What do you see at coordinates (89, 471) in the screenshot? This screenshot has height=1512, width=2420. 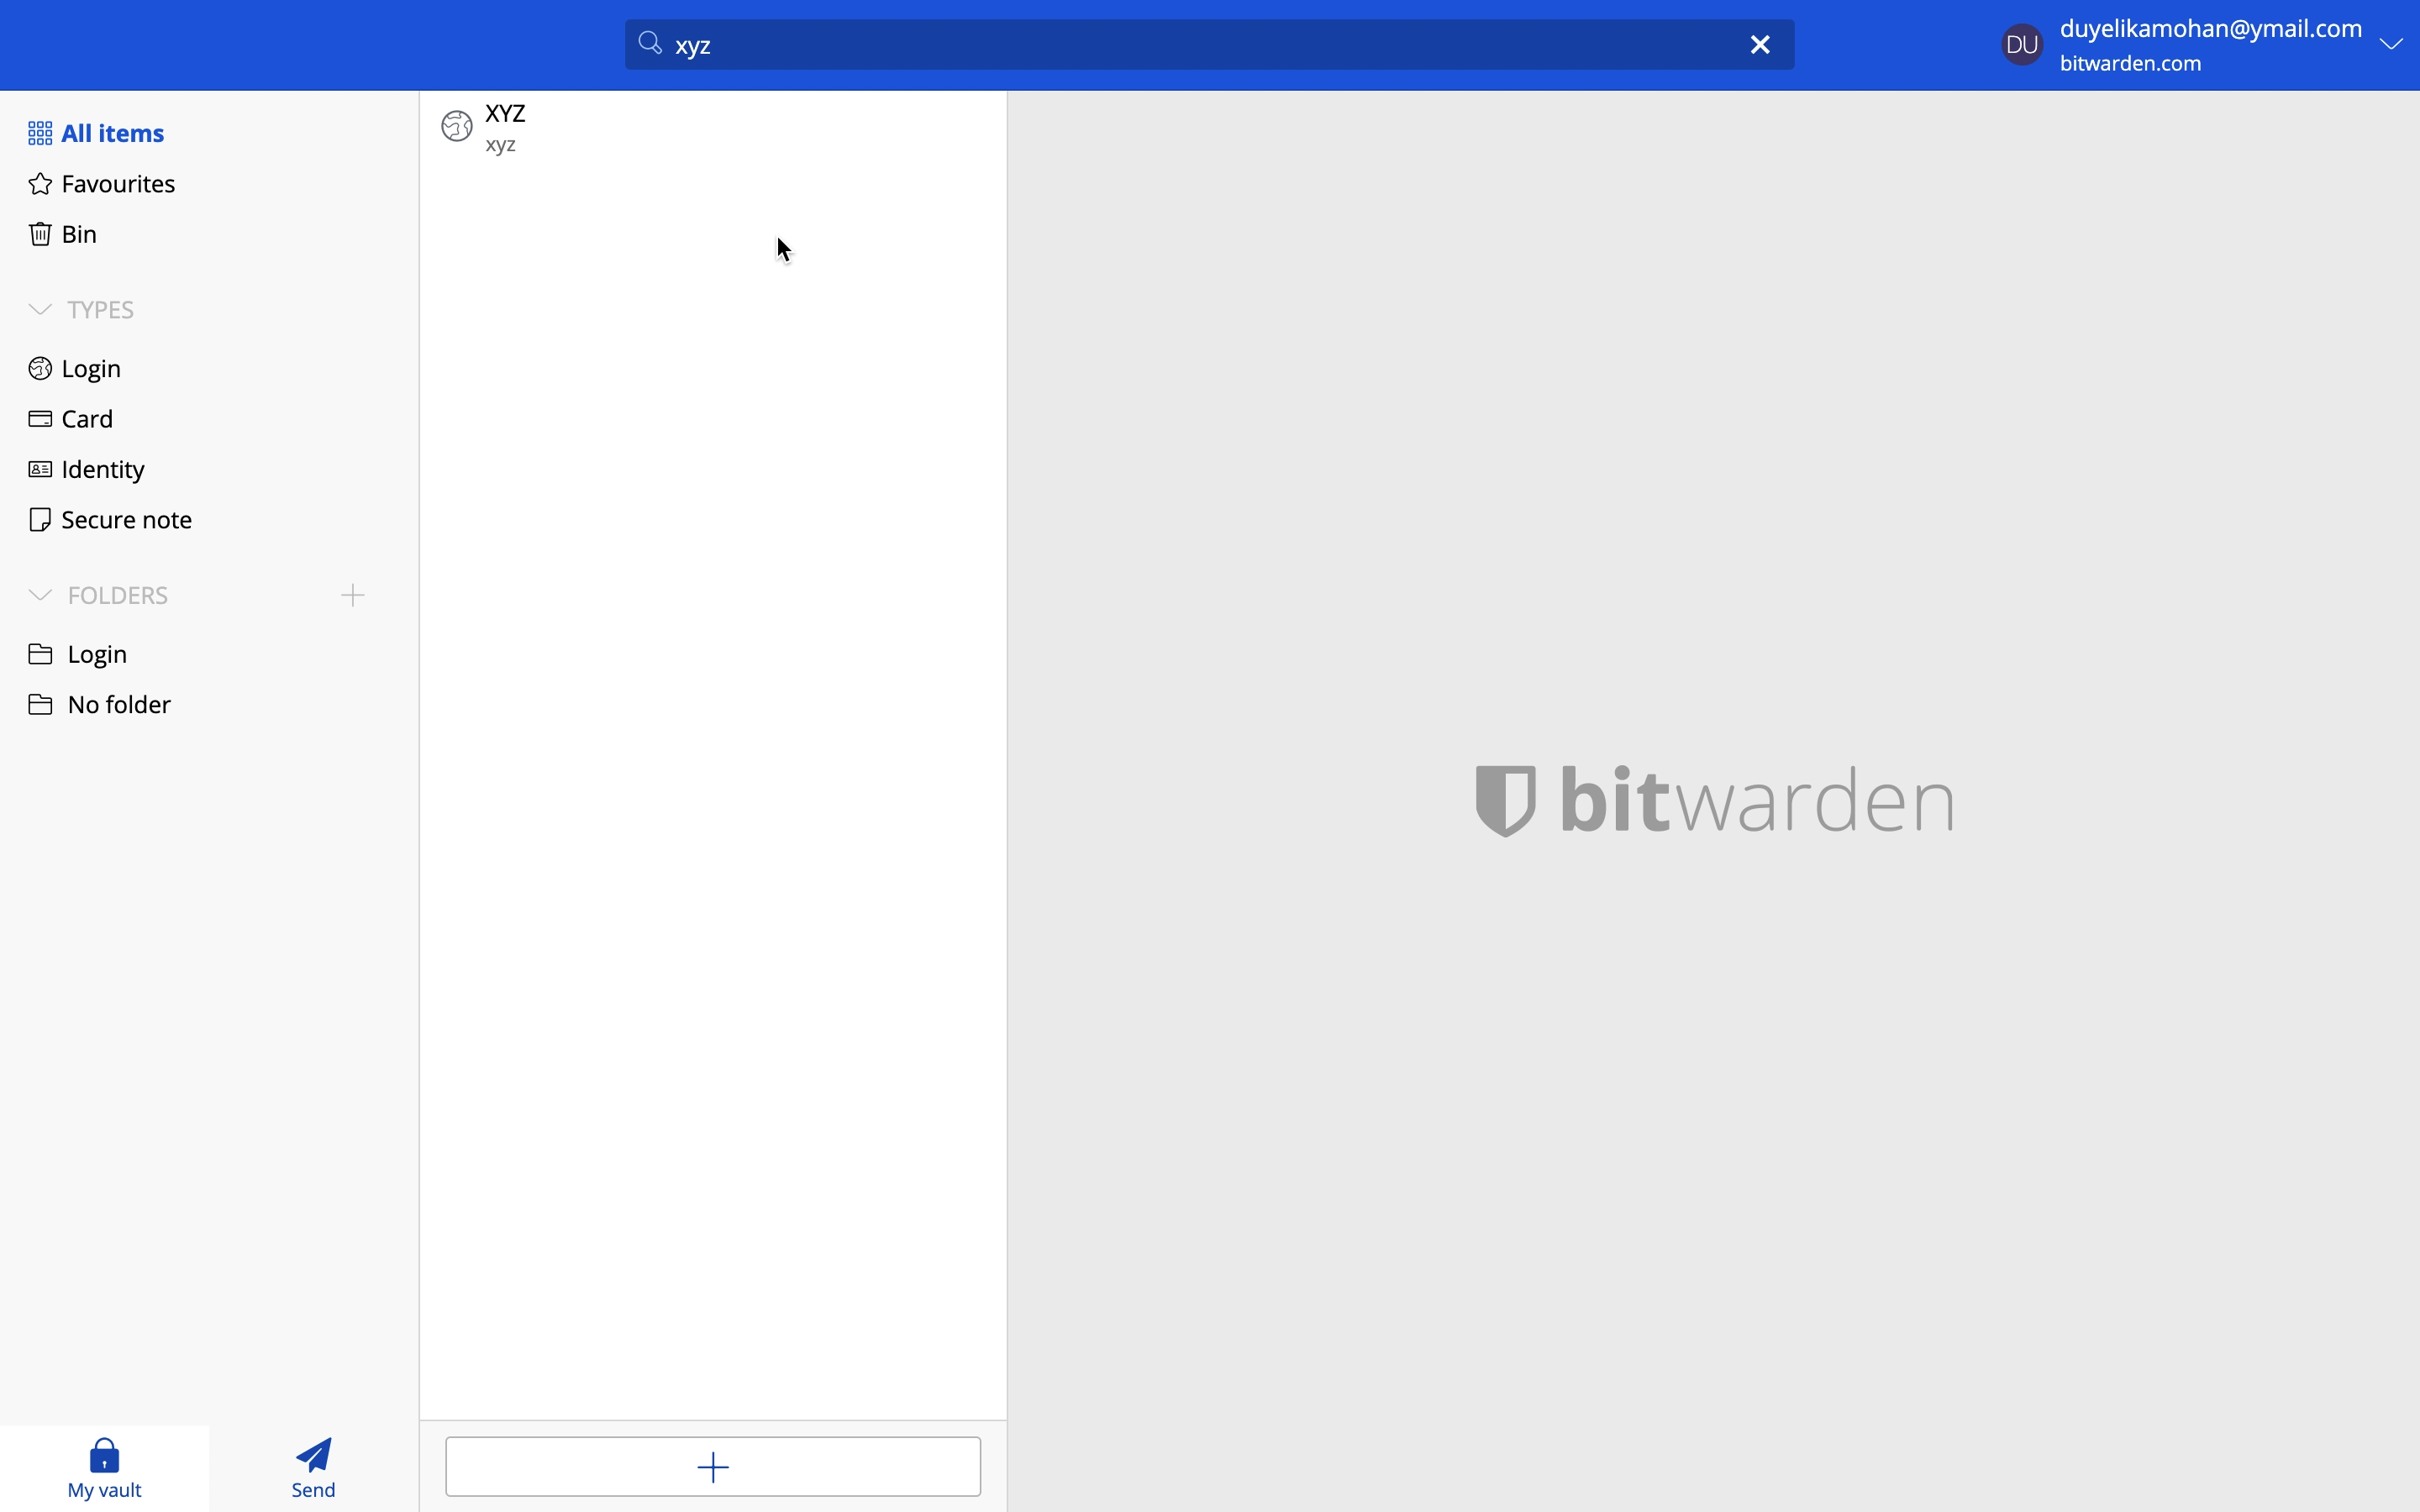 I see `identity` at bounding box center [89, 471].